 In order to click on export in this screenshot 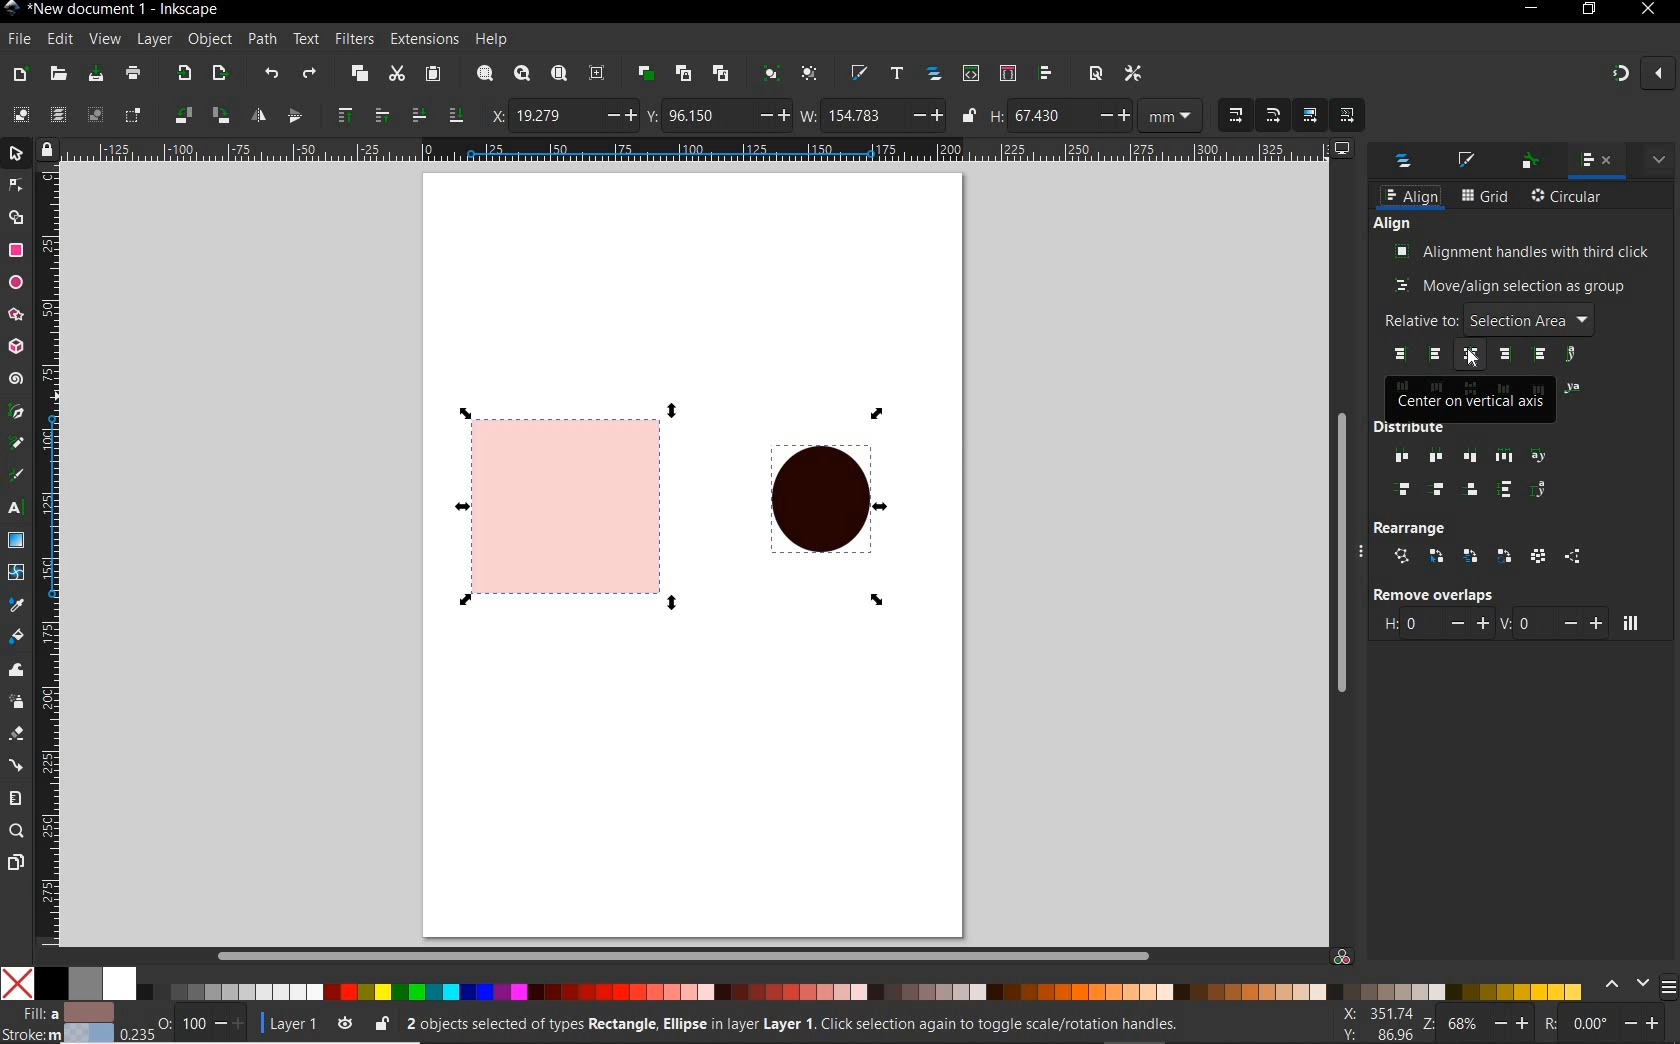, I will do `click(184, 72)`.